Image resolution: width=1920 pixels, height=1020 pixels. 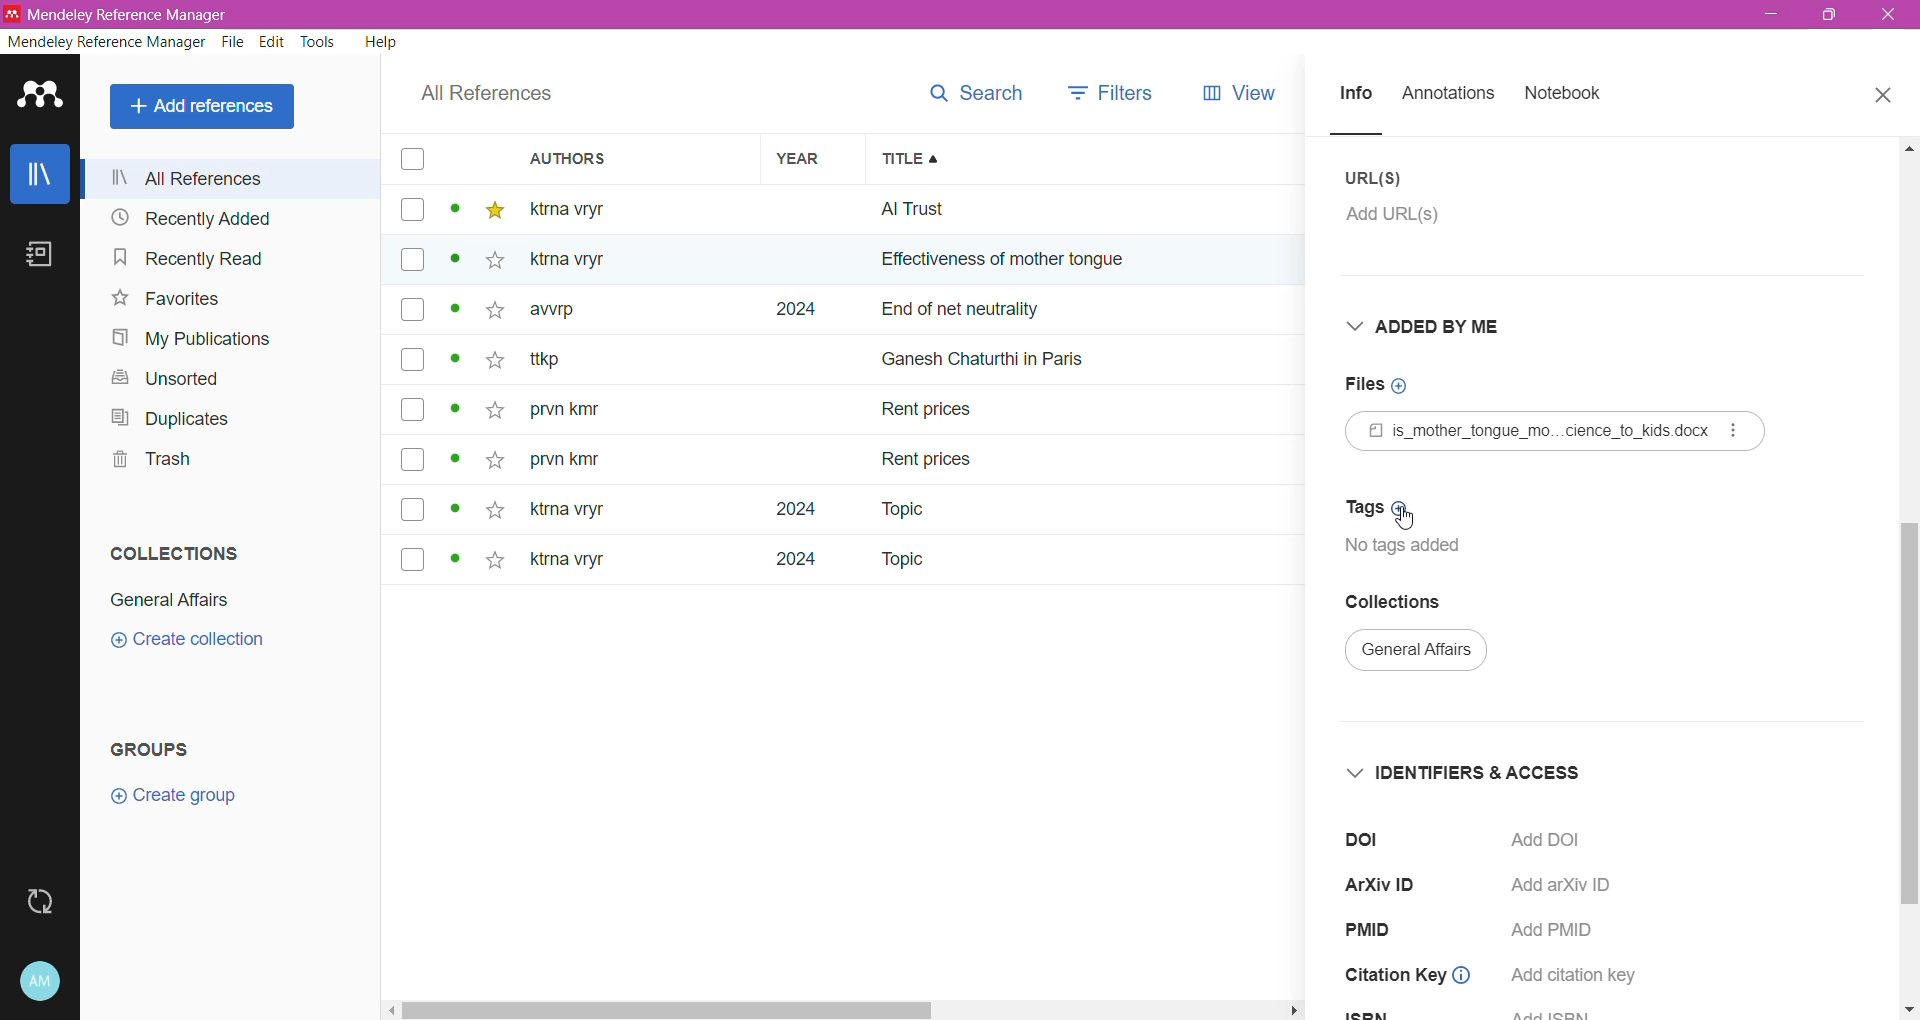 What do you see at coordinates (617, 158) in the screenshot?
I see `Authors` at bounding box center [617, 158].